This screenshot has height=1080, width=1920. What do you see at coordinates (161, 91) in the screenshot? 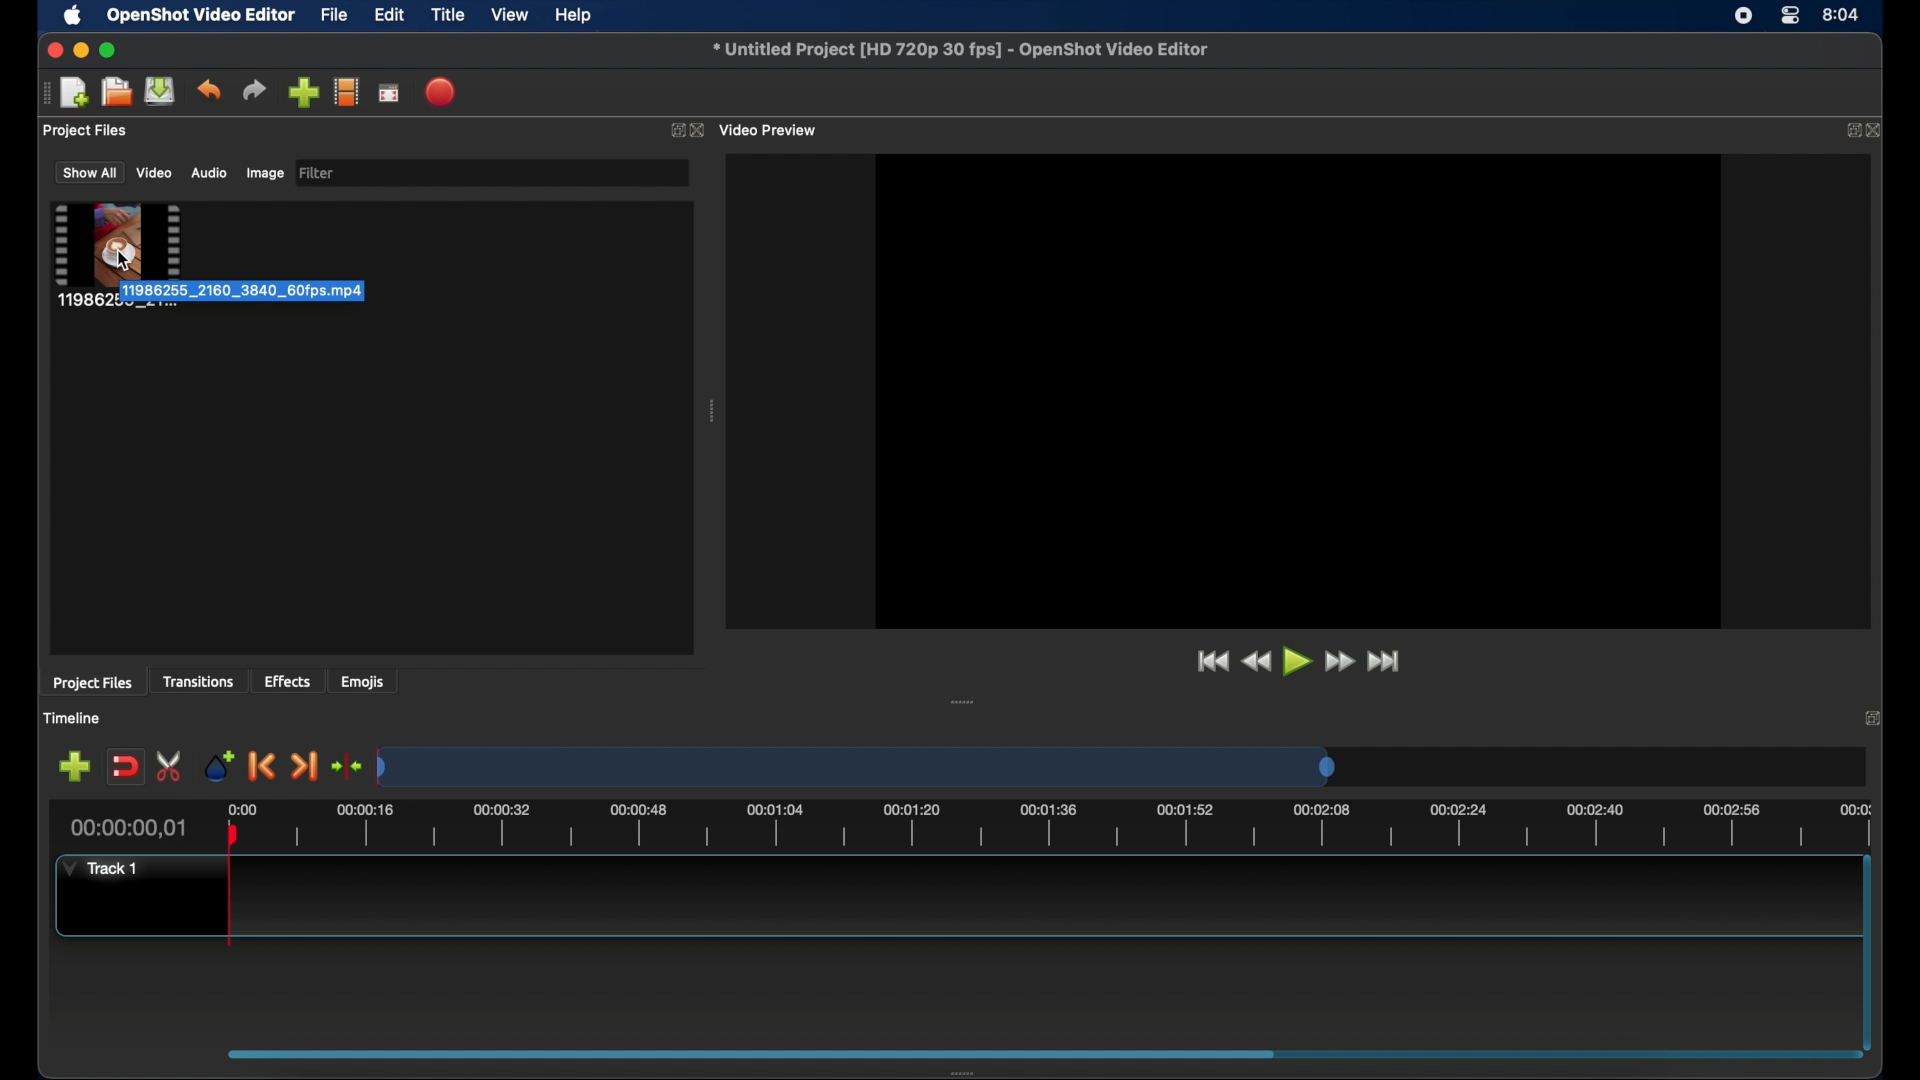
I see `save project` at bounding box center [161, 91].